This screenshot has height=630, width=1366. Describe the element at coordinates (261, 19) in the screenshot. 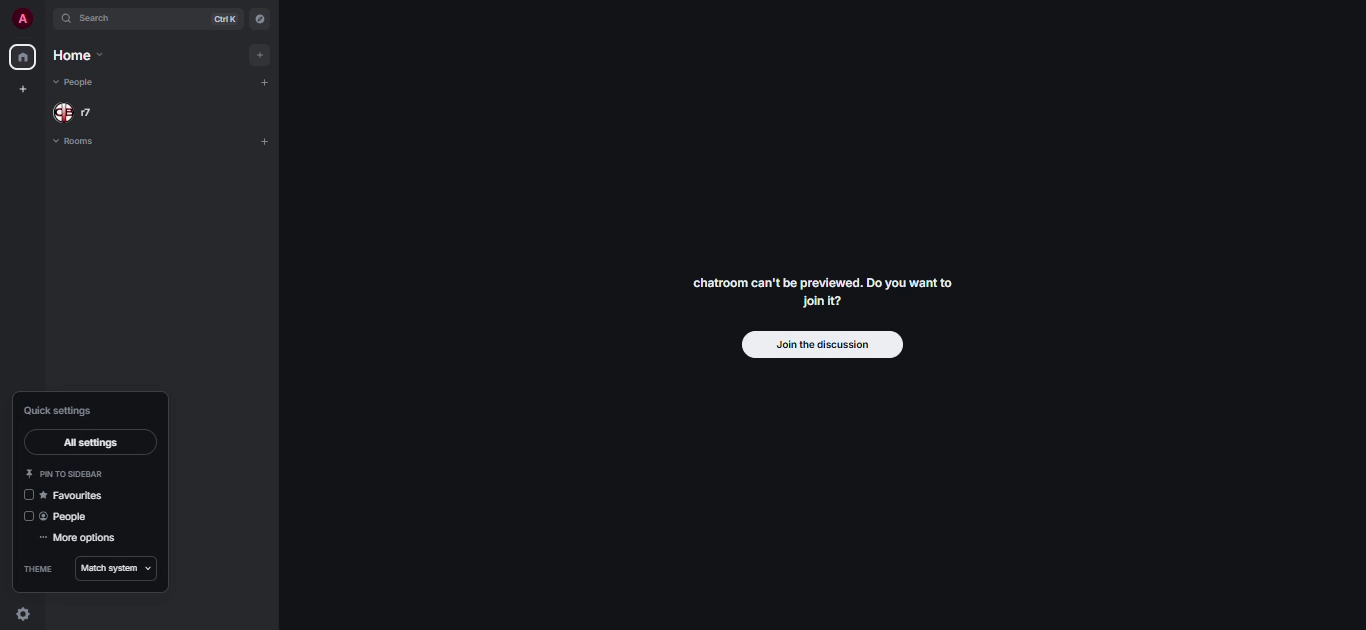

I see `navigator` at that location.